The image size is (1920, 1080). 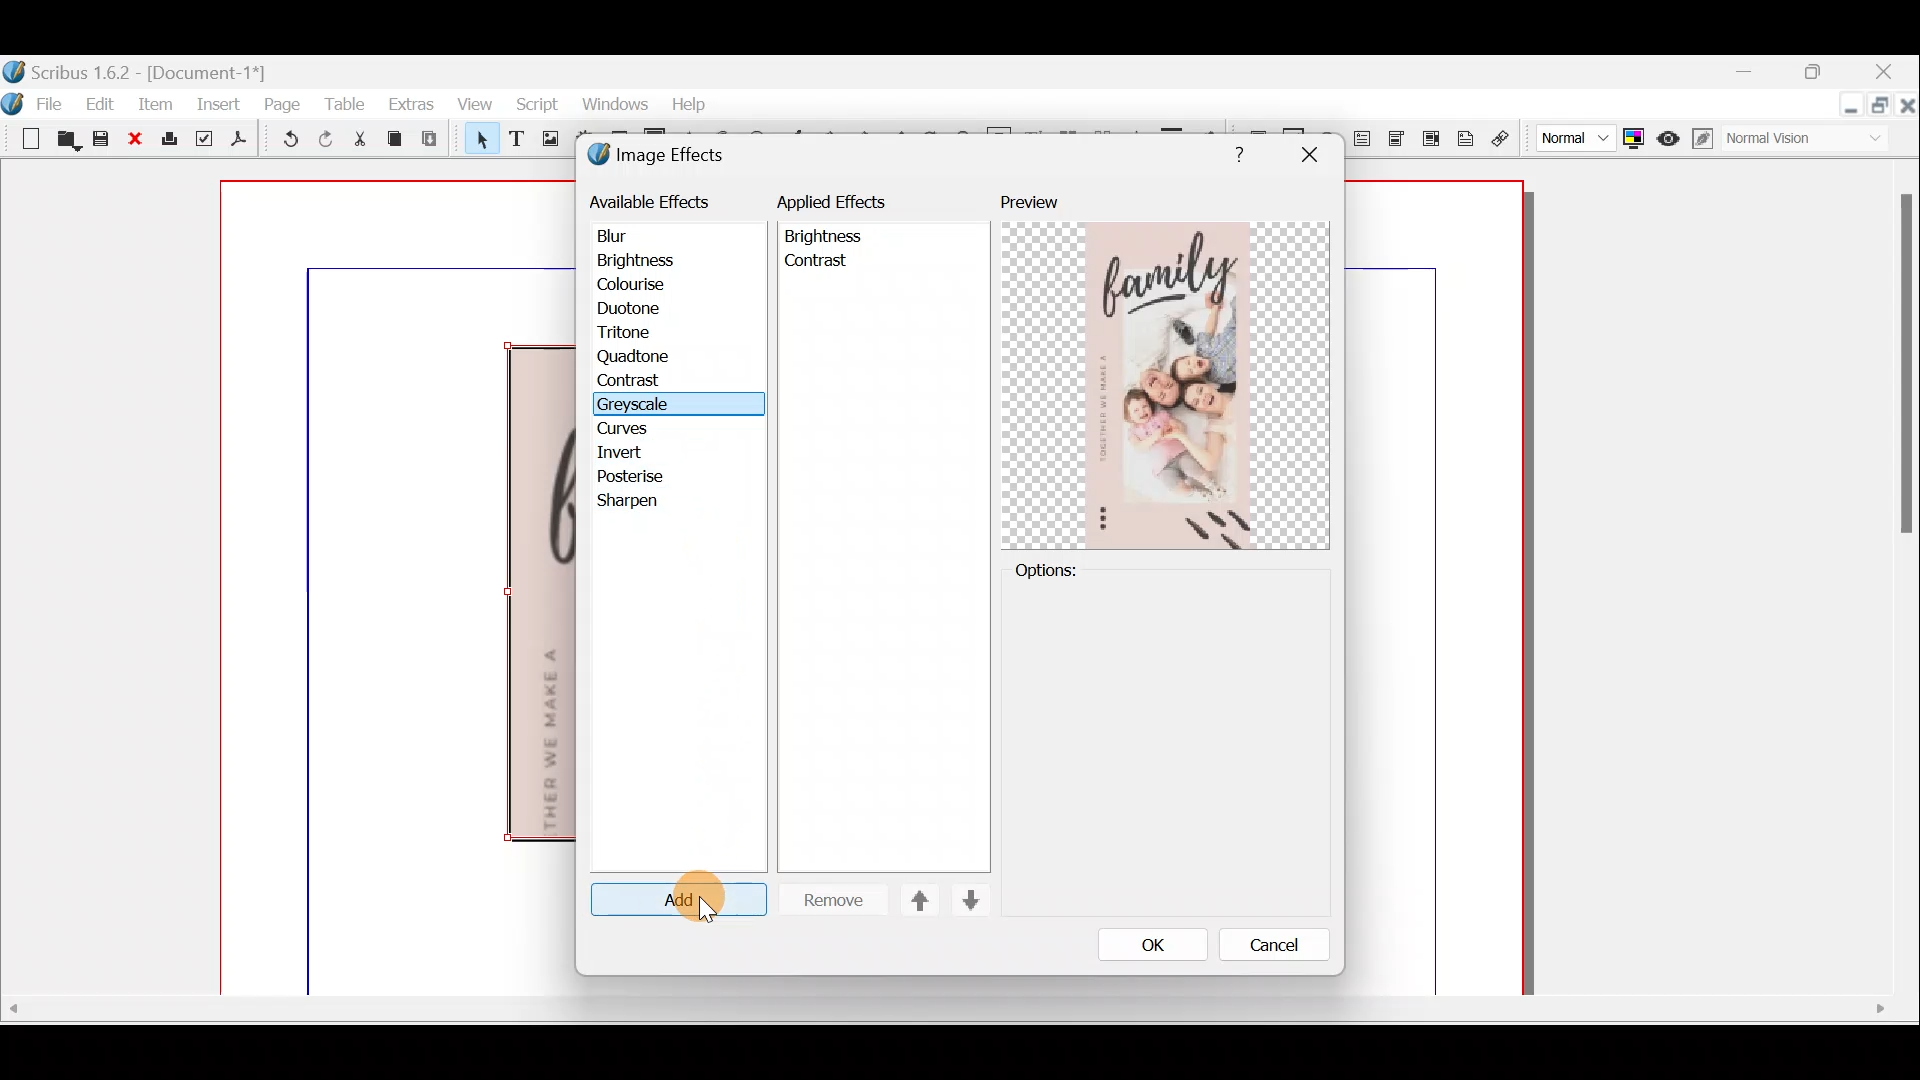 I want to click on Save, so click(x=99, y=138).